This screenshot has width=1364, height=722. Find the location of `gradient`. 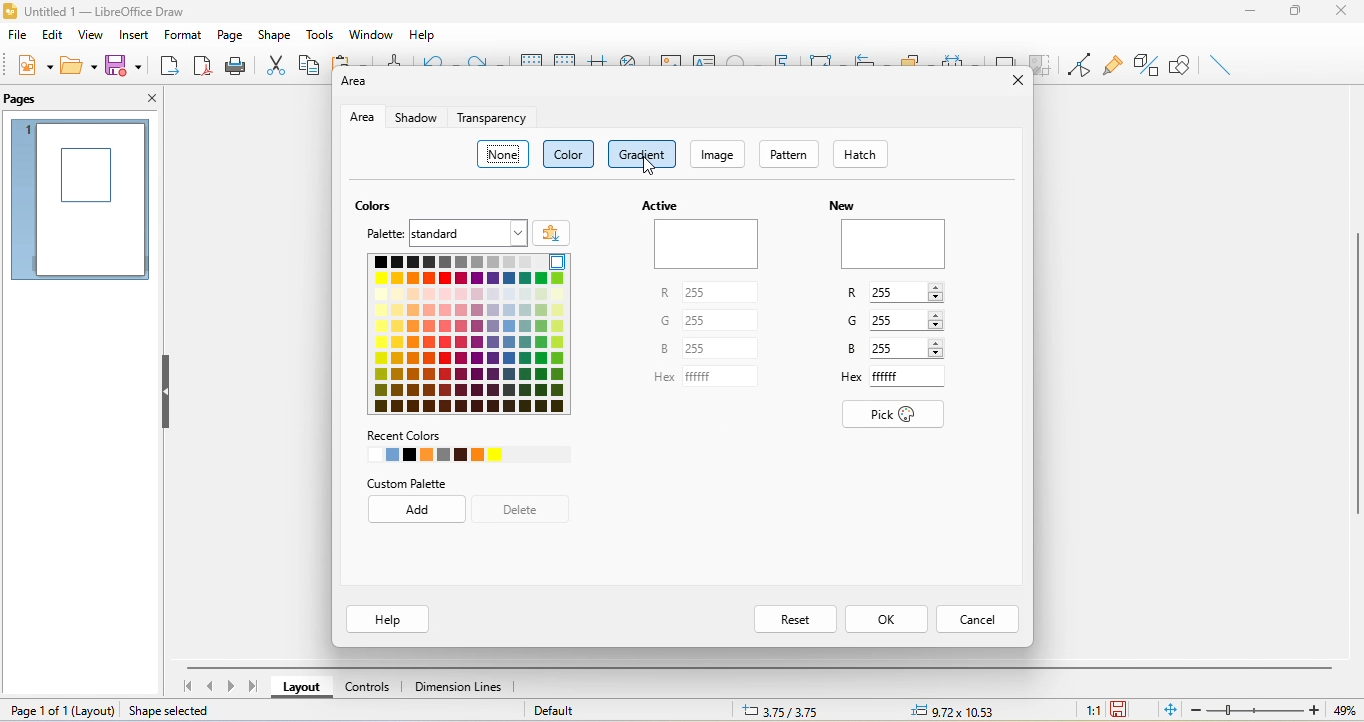

gradient is located at coordinates (644, 152).